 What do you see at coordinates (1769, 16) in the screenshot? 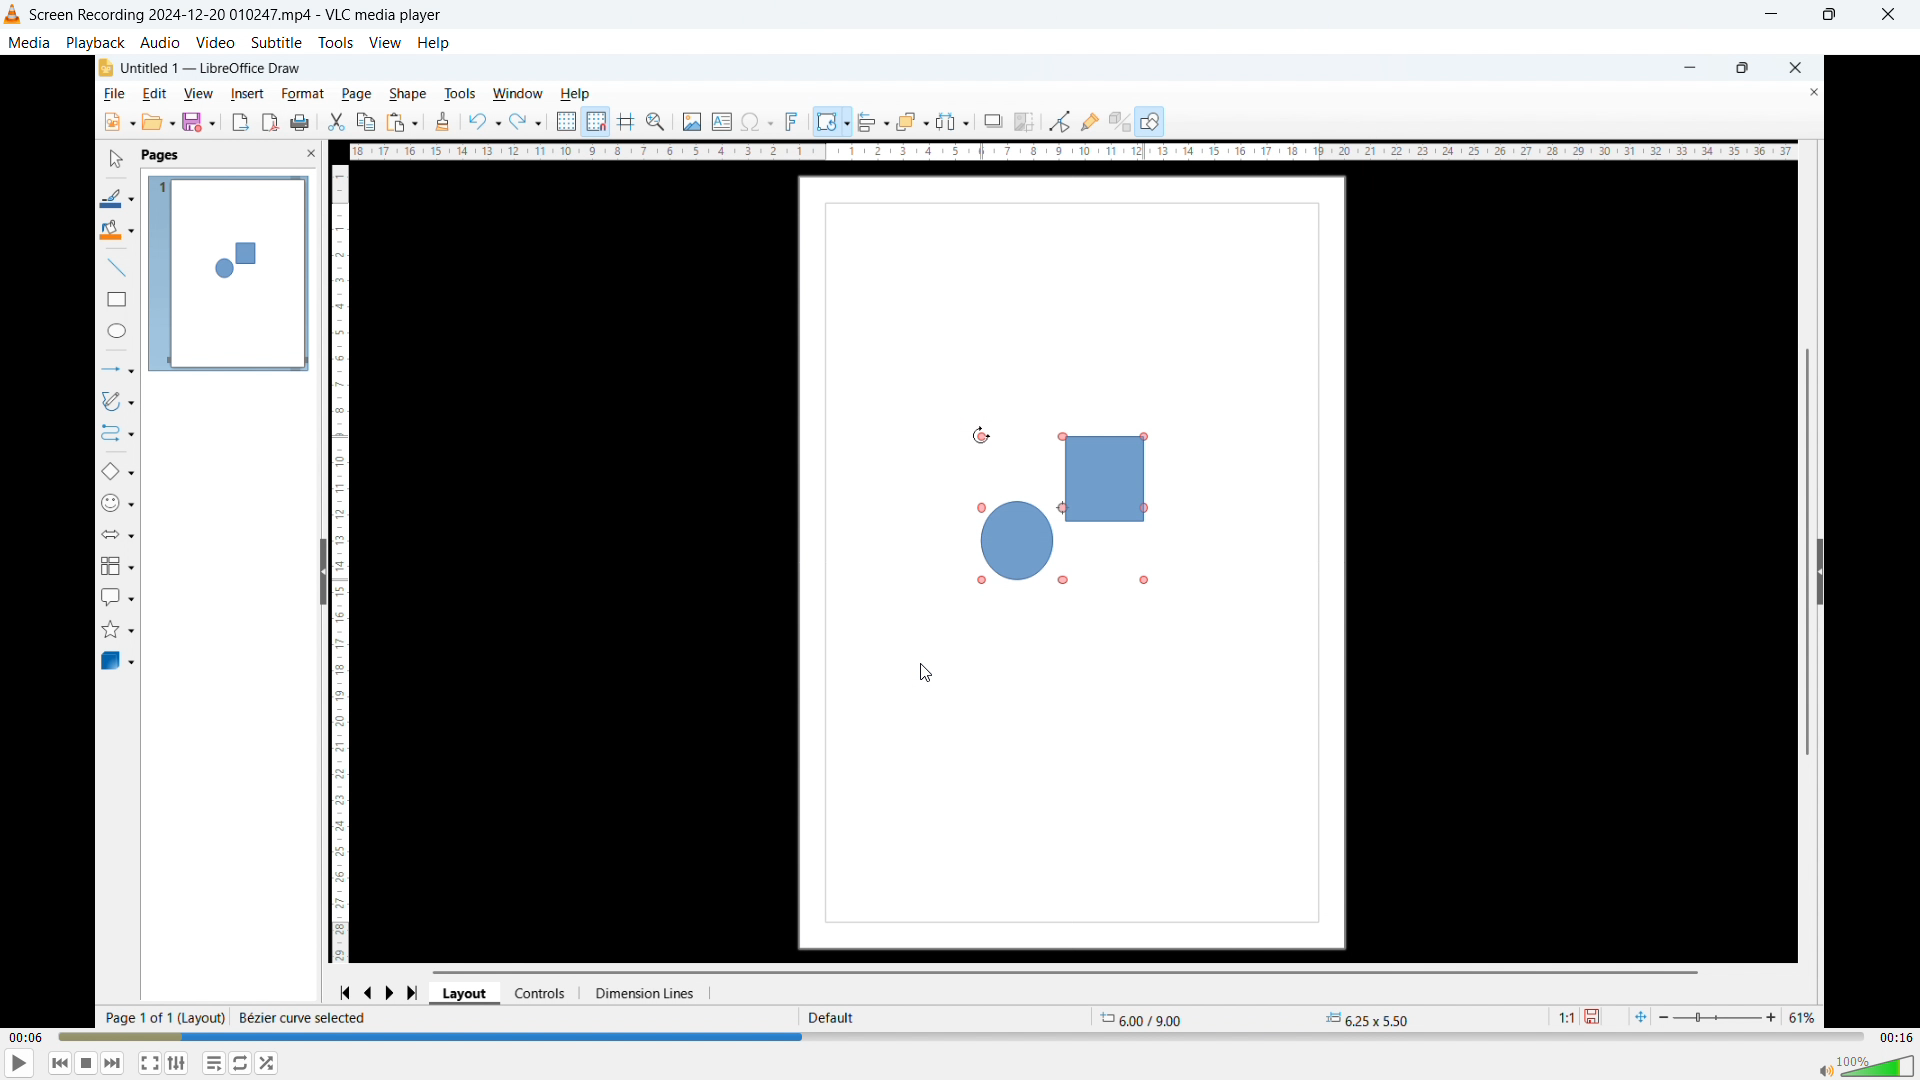
I see `minimise ` at bounding box center [1769, 16].